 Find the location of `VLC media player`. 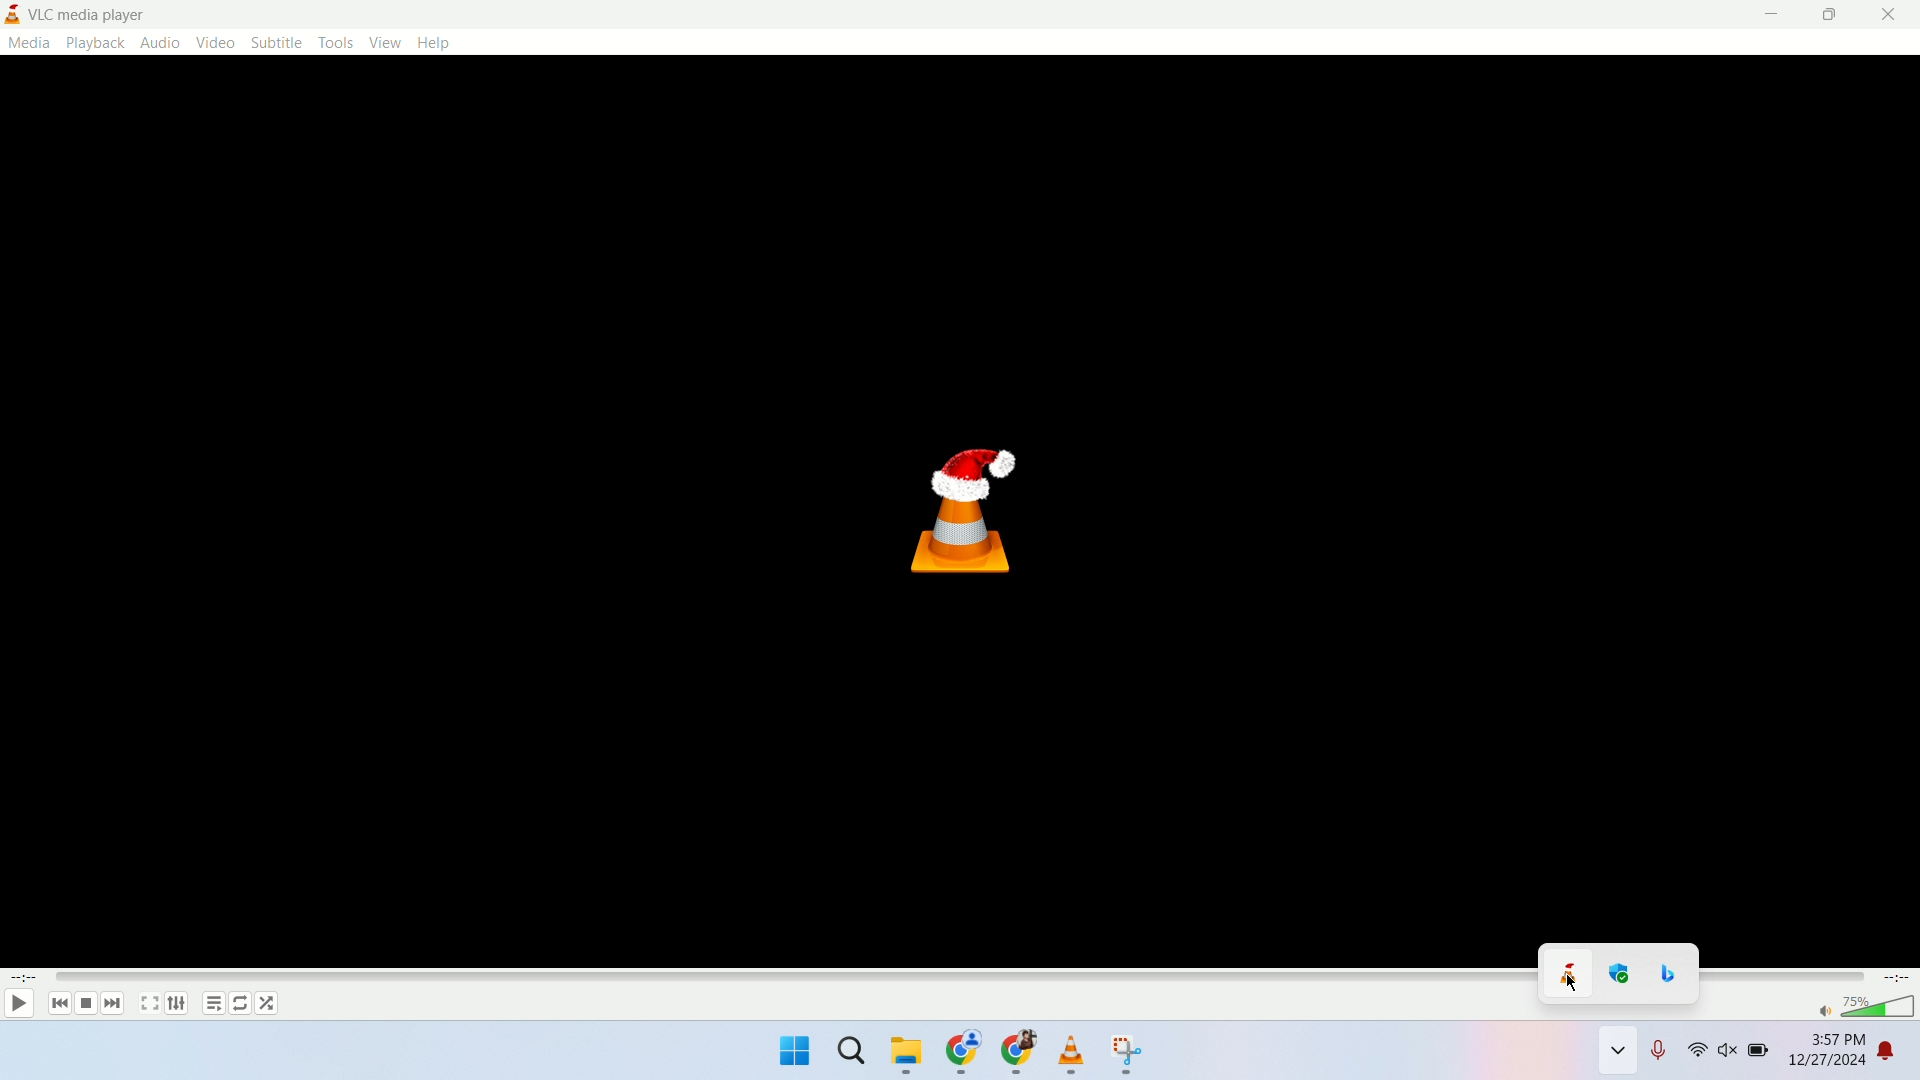

VLC media player is located at coordinates (105, 14).